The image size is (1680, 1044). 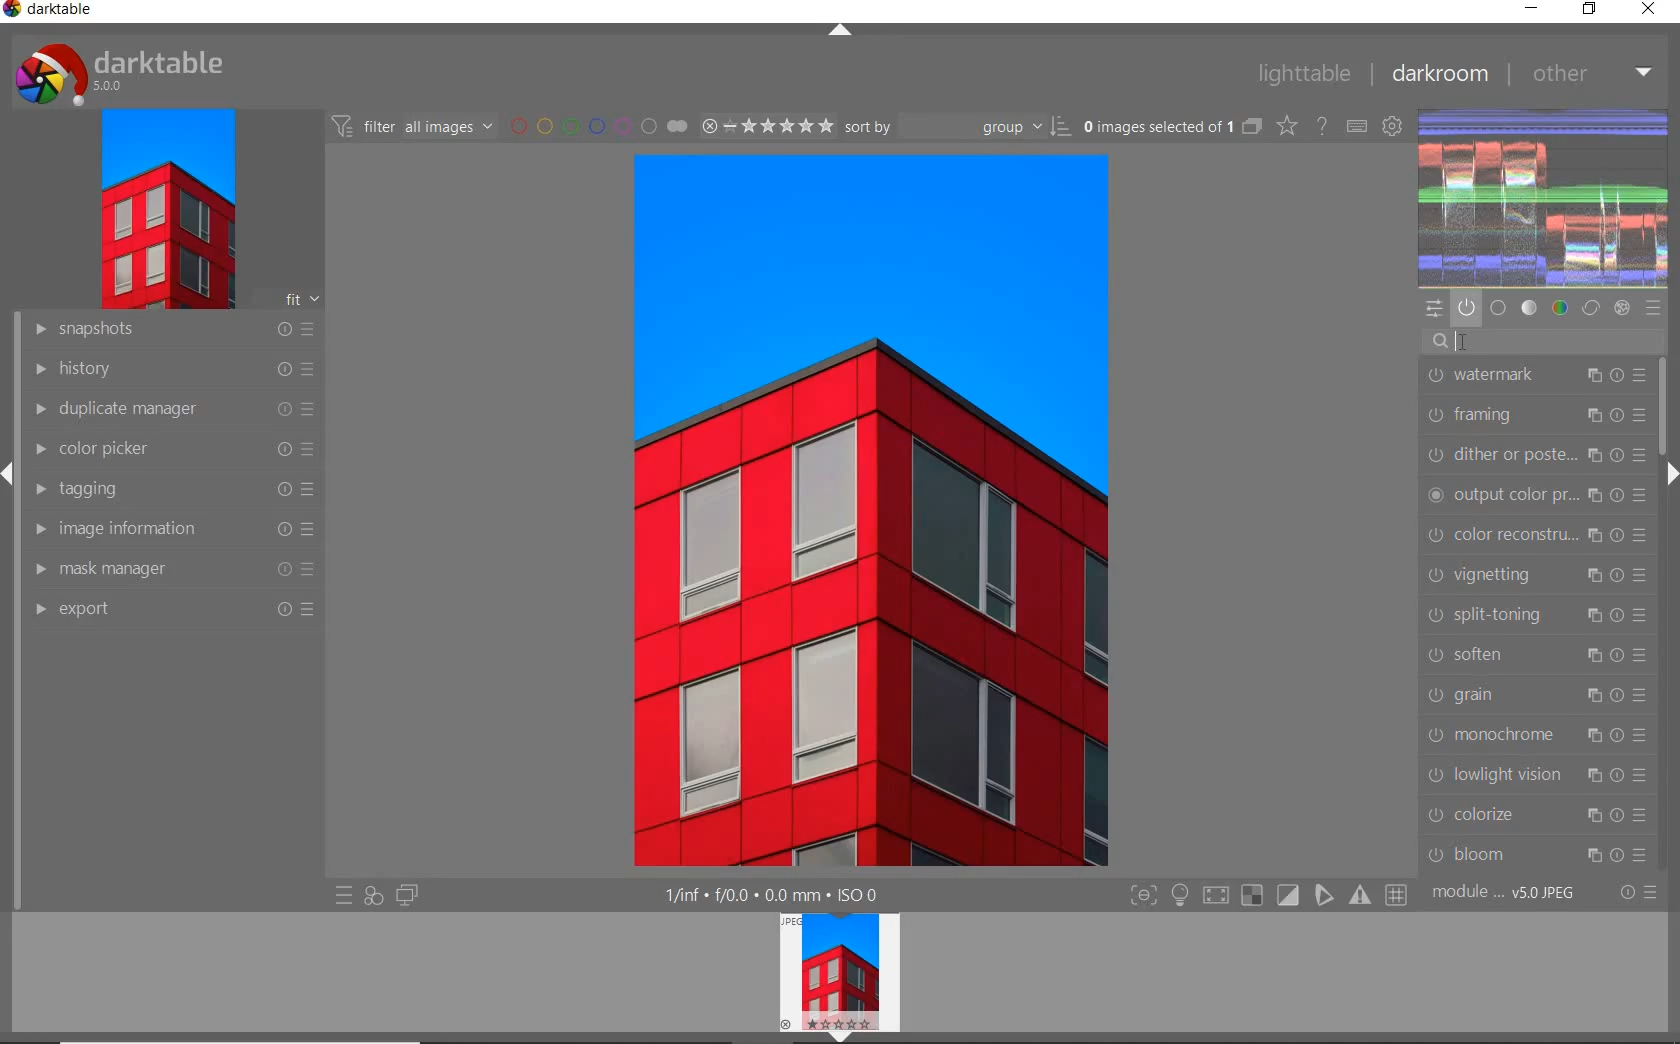 I want to click on gamut check, so click(x=1250, y=895).